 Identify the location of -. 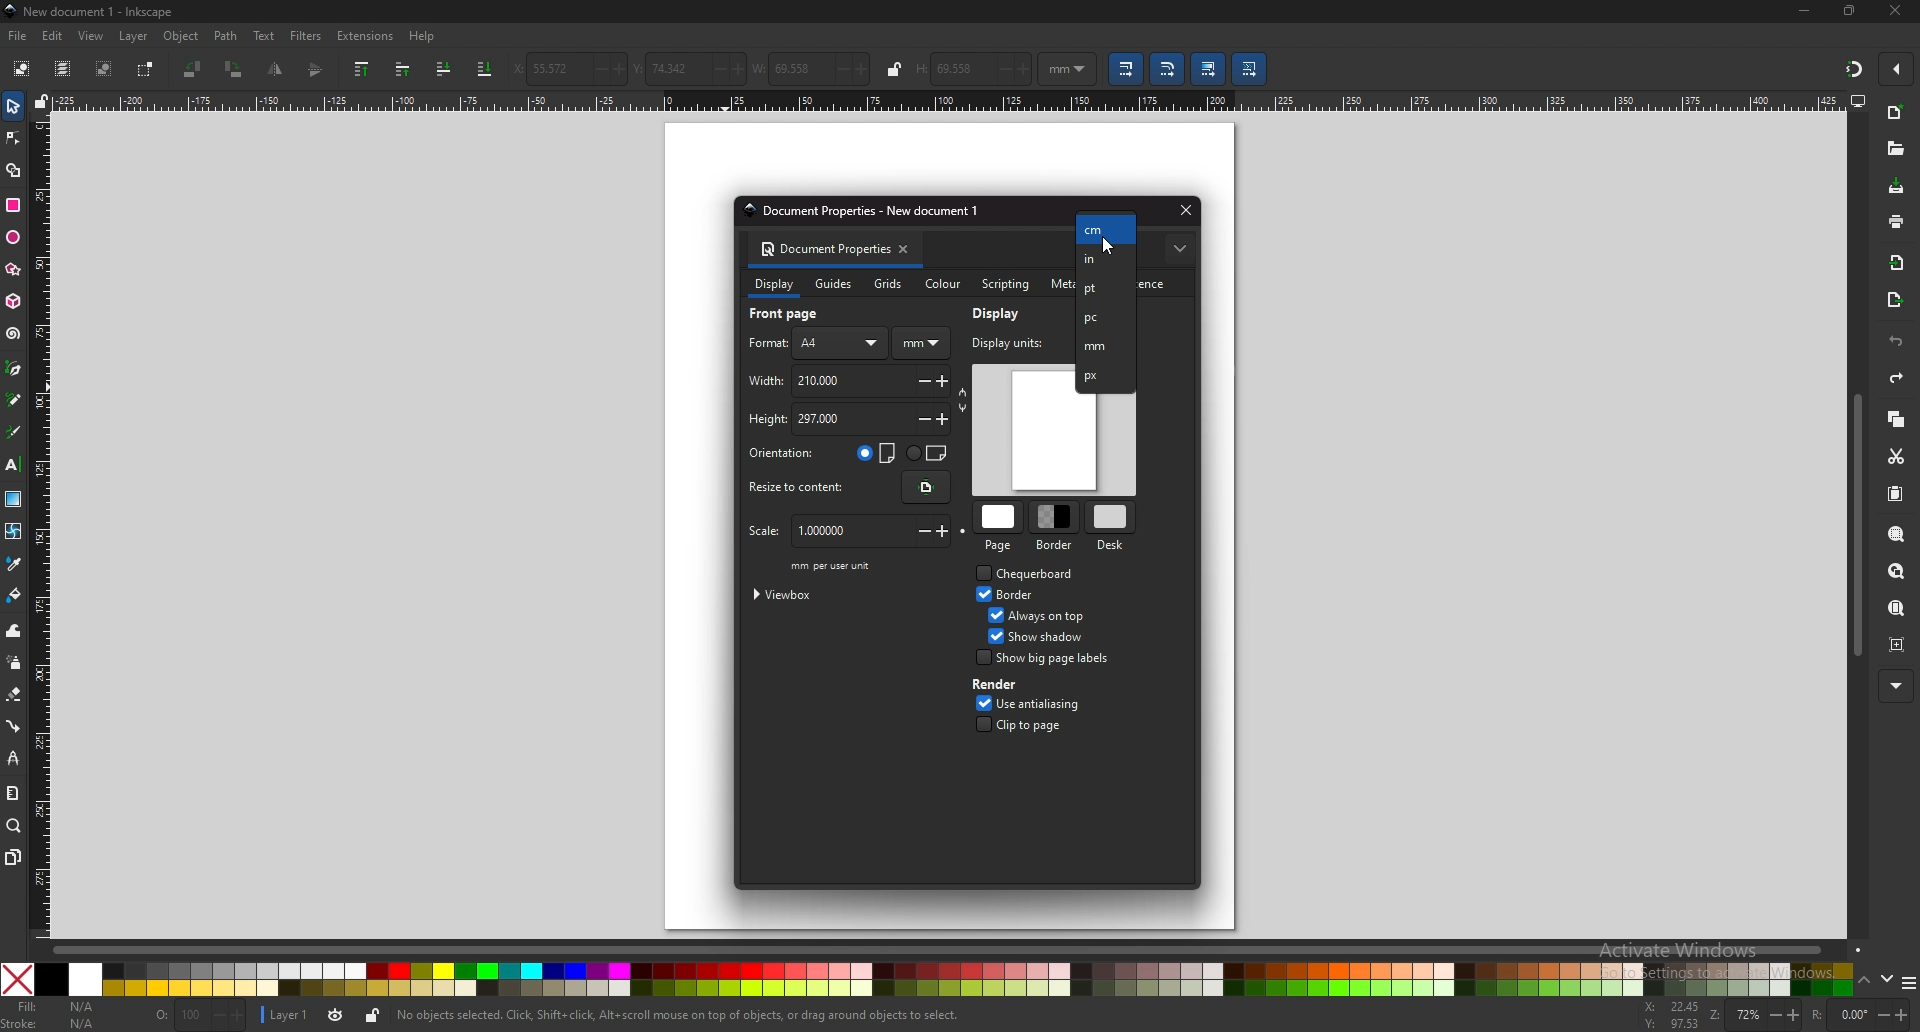
(591, 69).